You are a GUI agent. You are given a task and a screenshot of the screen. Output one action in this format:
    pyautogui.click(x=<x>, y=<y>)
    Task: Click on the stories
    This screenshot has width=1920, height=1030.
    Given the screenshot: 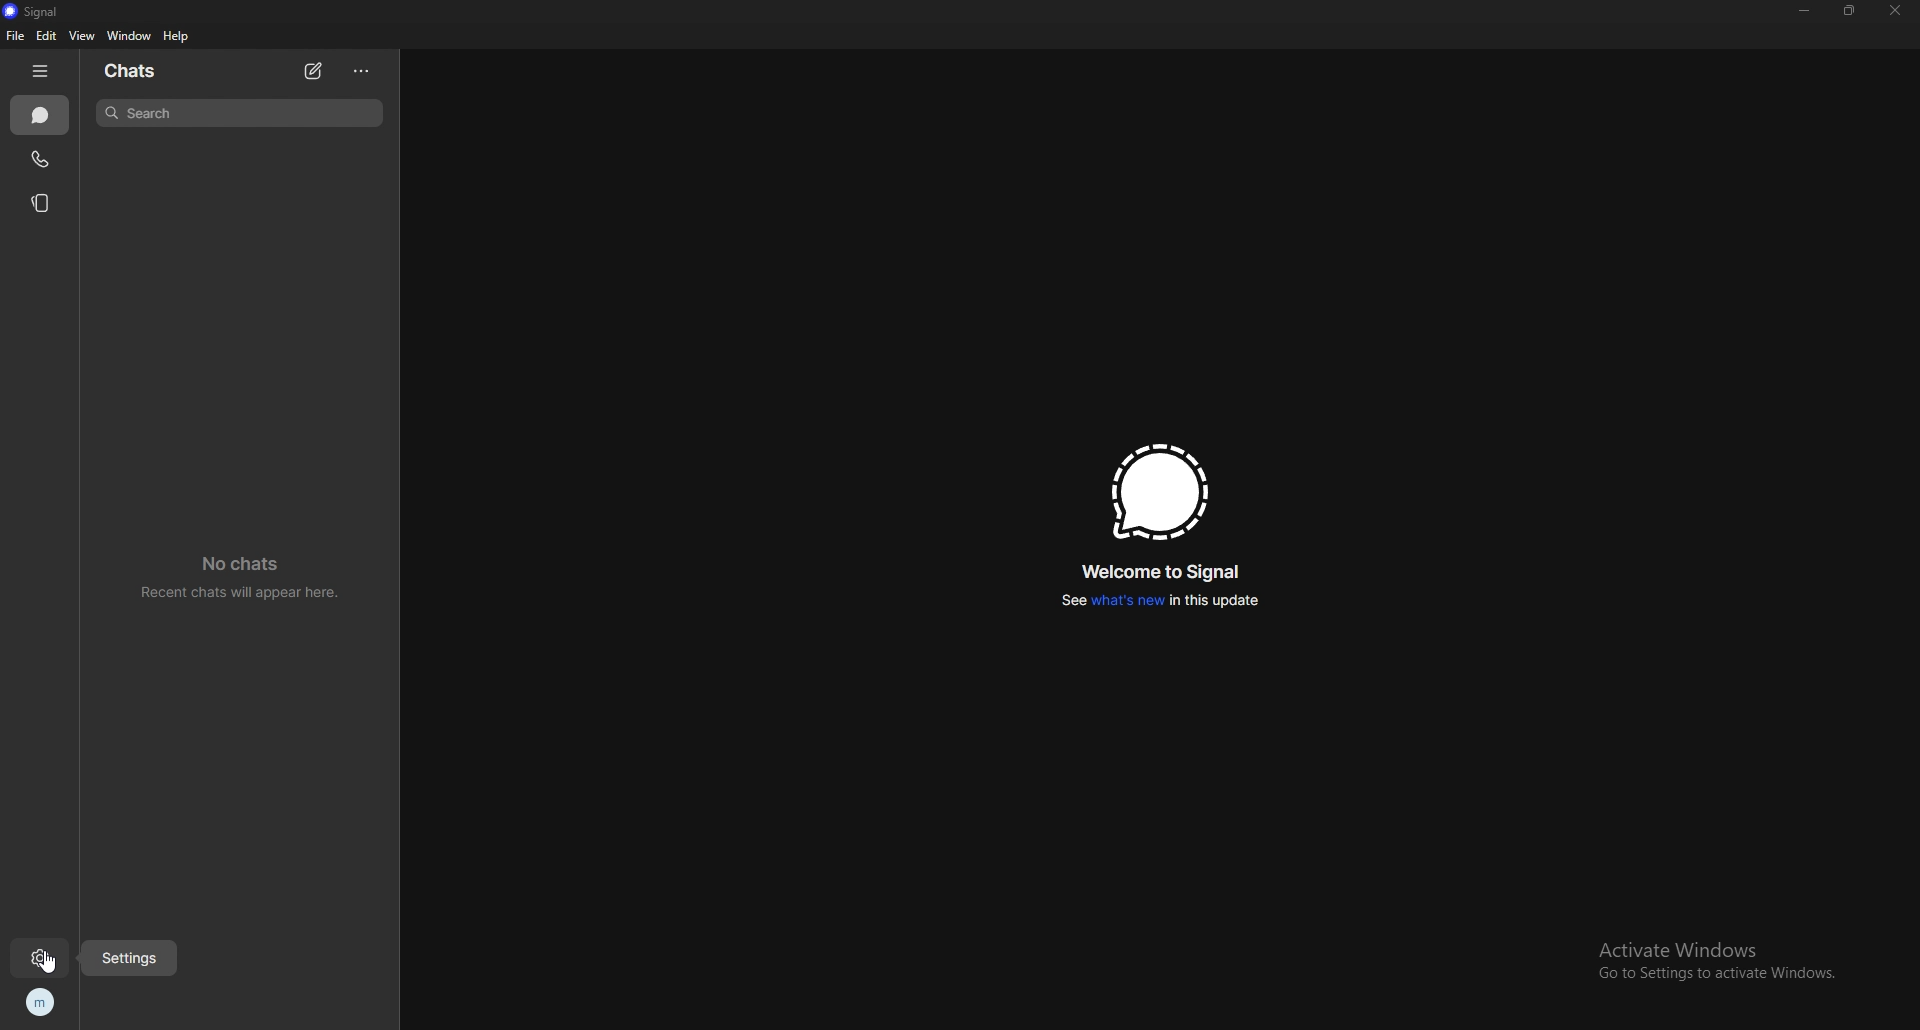 What is the action you would take?
    pyautogui.click(x=42, y=202)
    